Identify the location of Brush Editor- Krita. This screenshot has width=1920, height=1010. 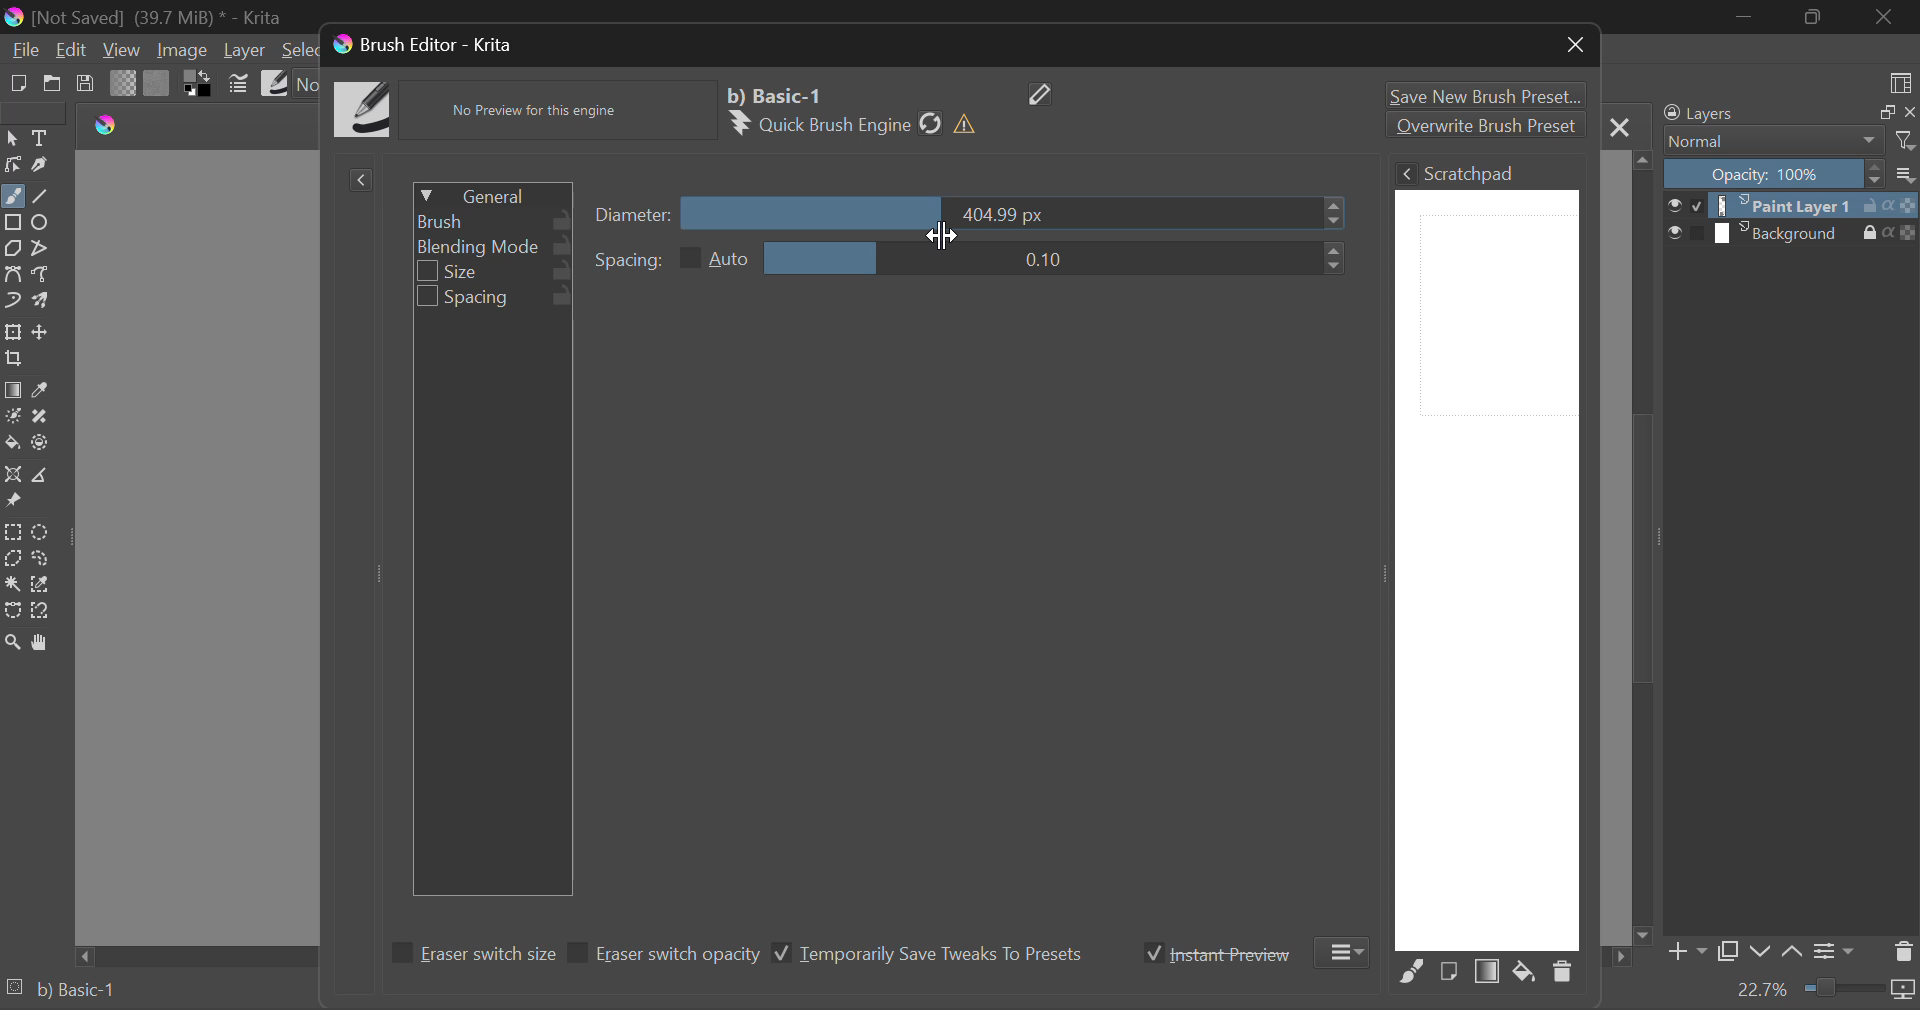
(422, 45).